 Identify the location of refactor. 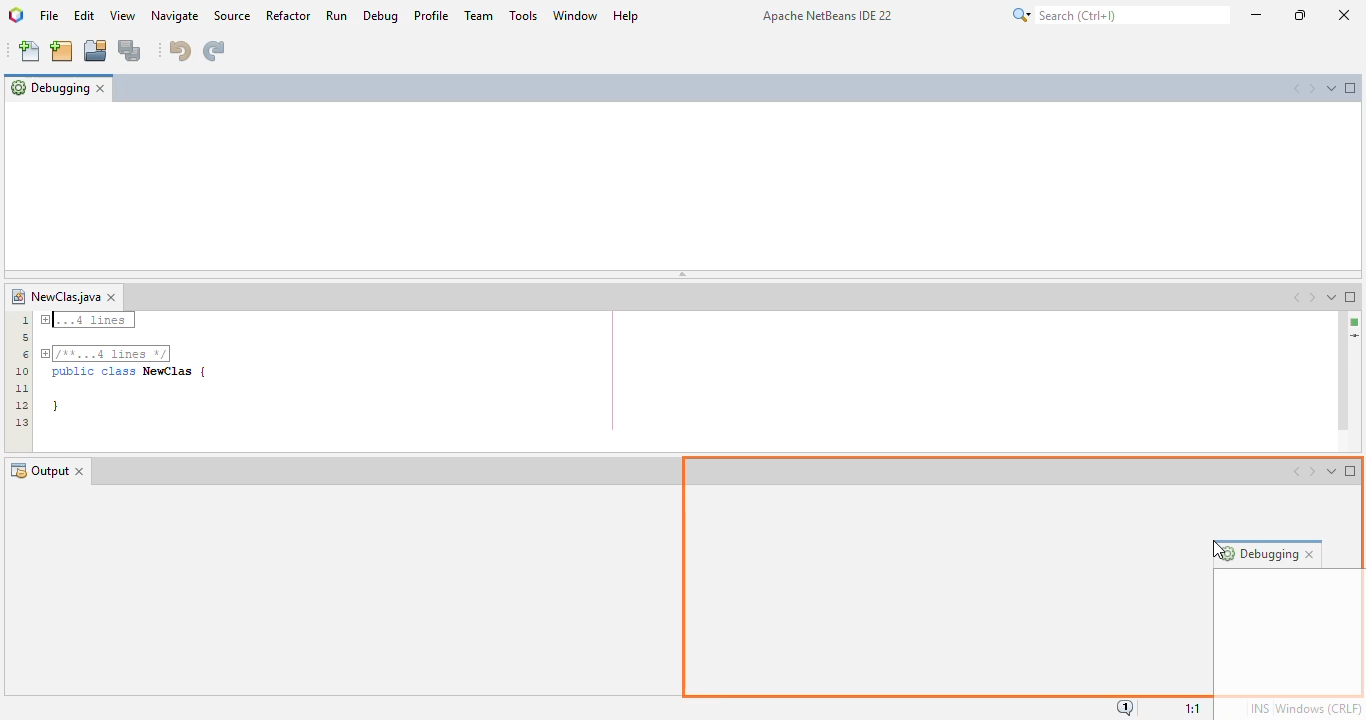
(289, 15).